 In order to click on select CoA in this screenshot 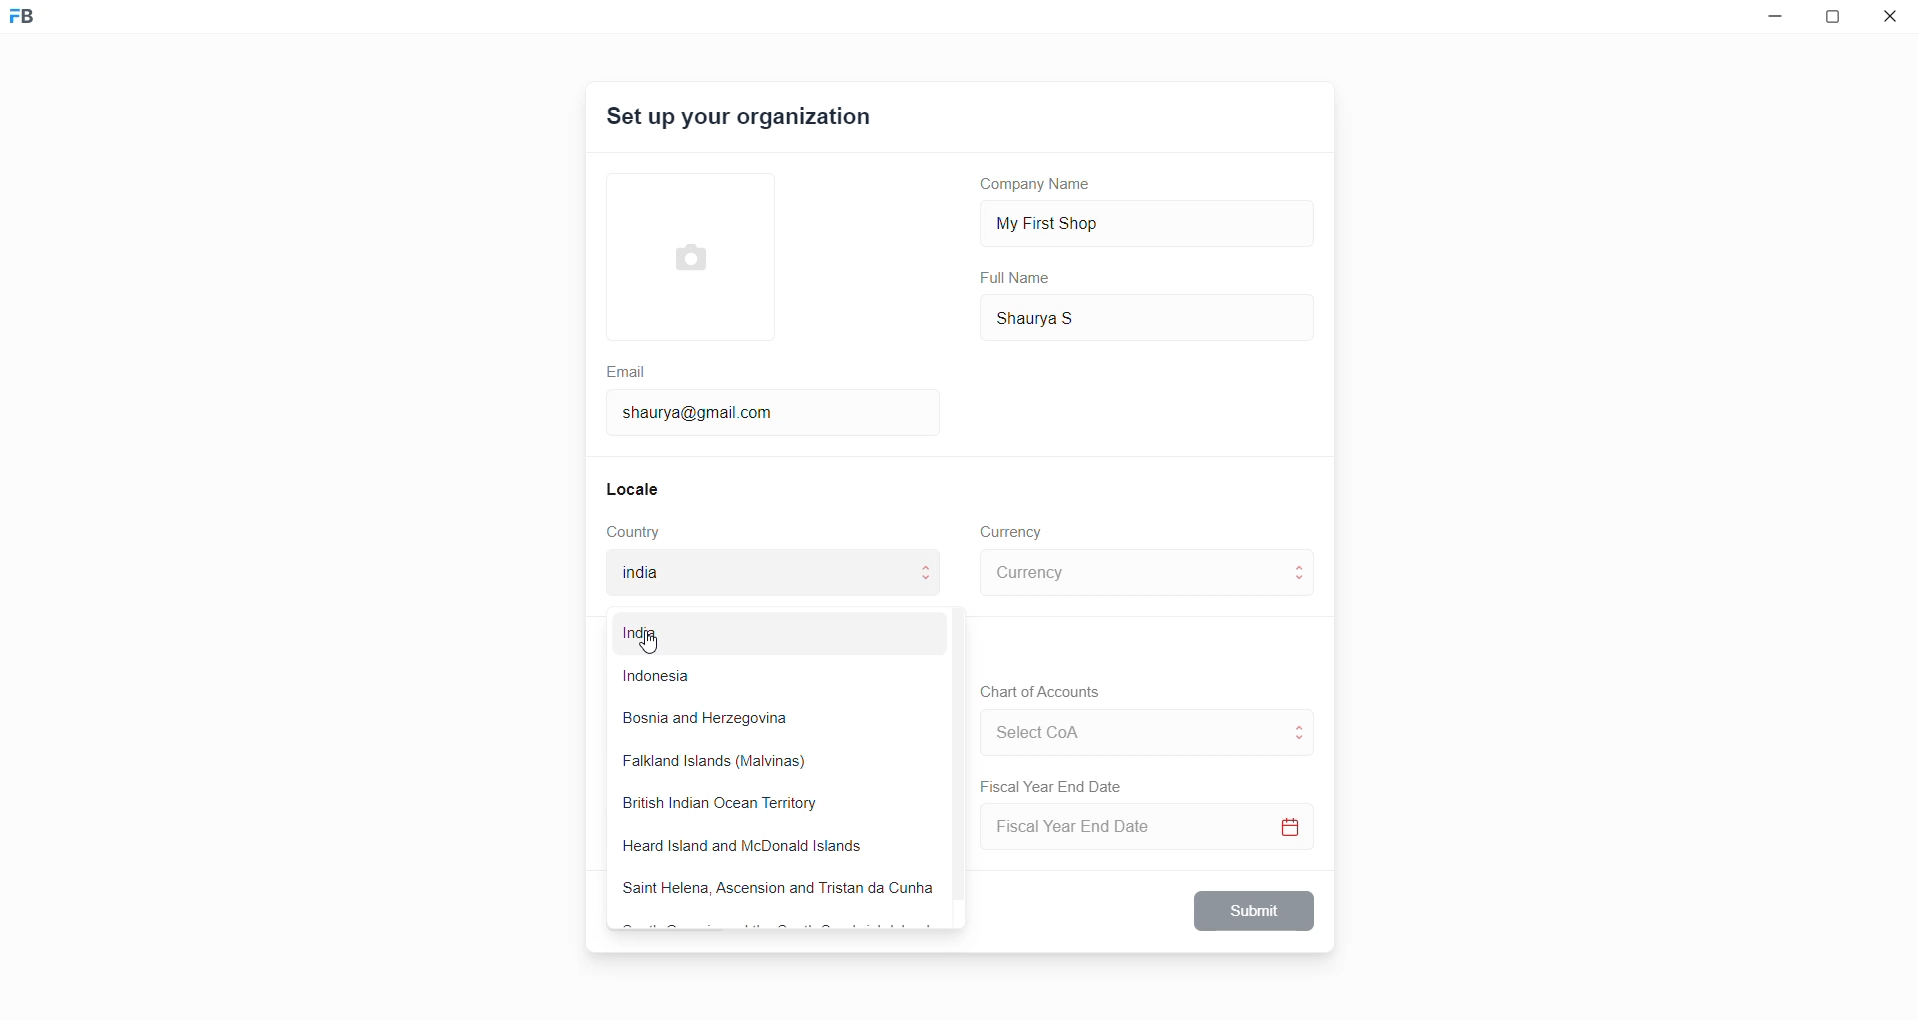, I will do `click(1124, 729)`.